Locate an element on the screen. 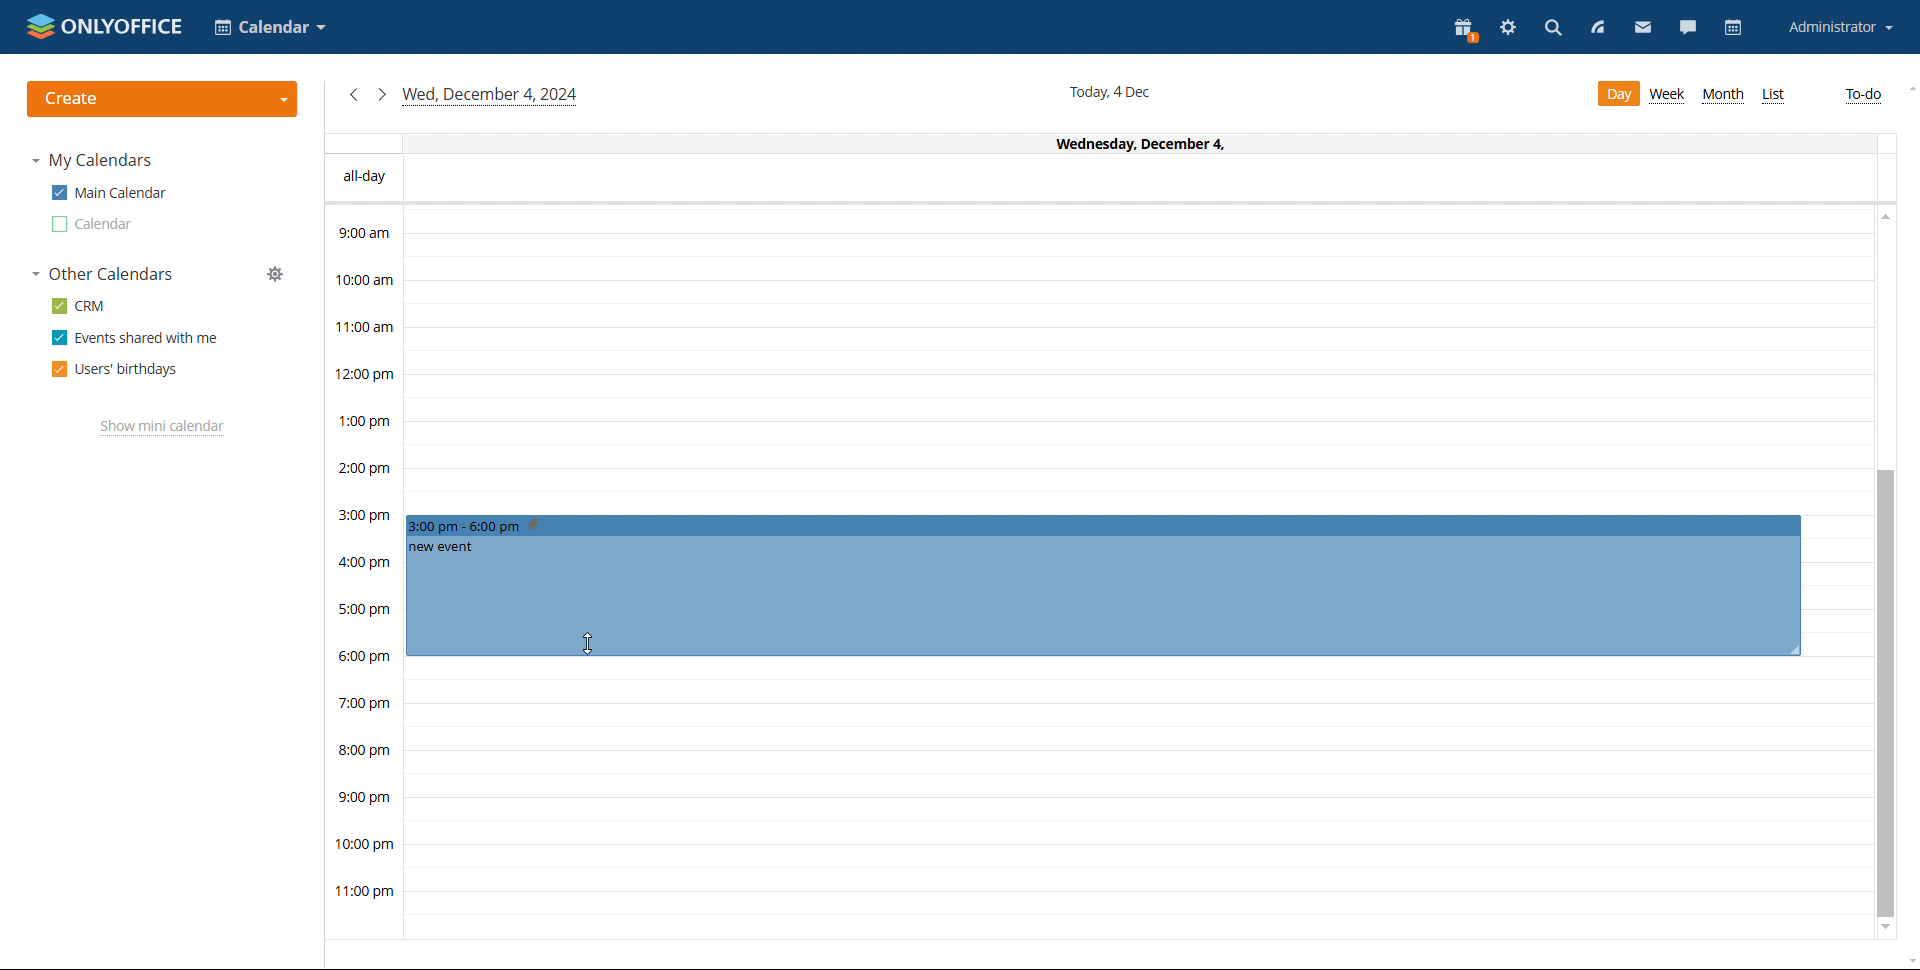 The image size is (1920, 970). calendar is located at coordinates (93, 224).